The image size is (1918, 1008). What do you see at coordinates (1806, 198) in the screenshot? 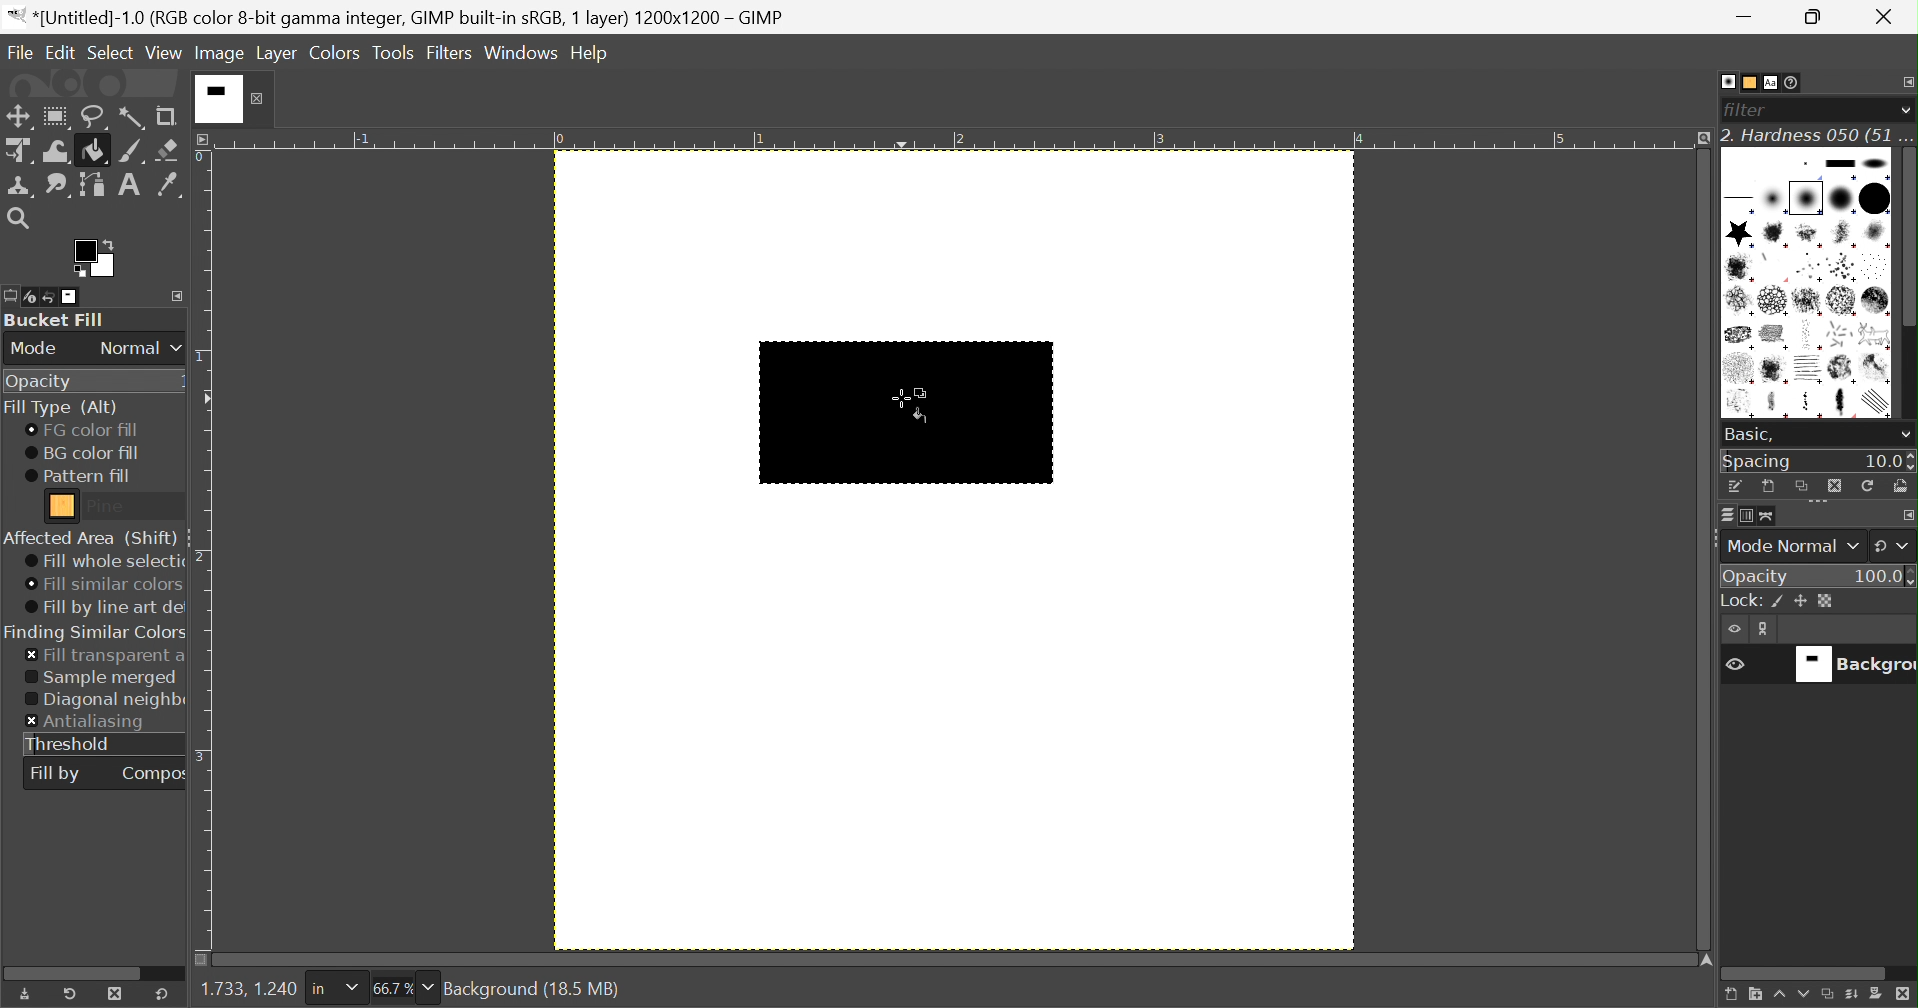
I see `Hardness` at bounding box center [1806, 198].